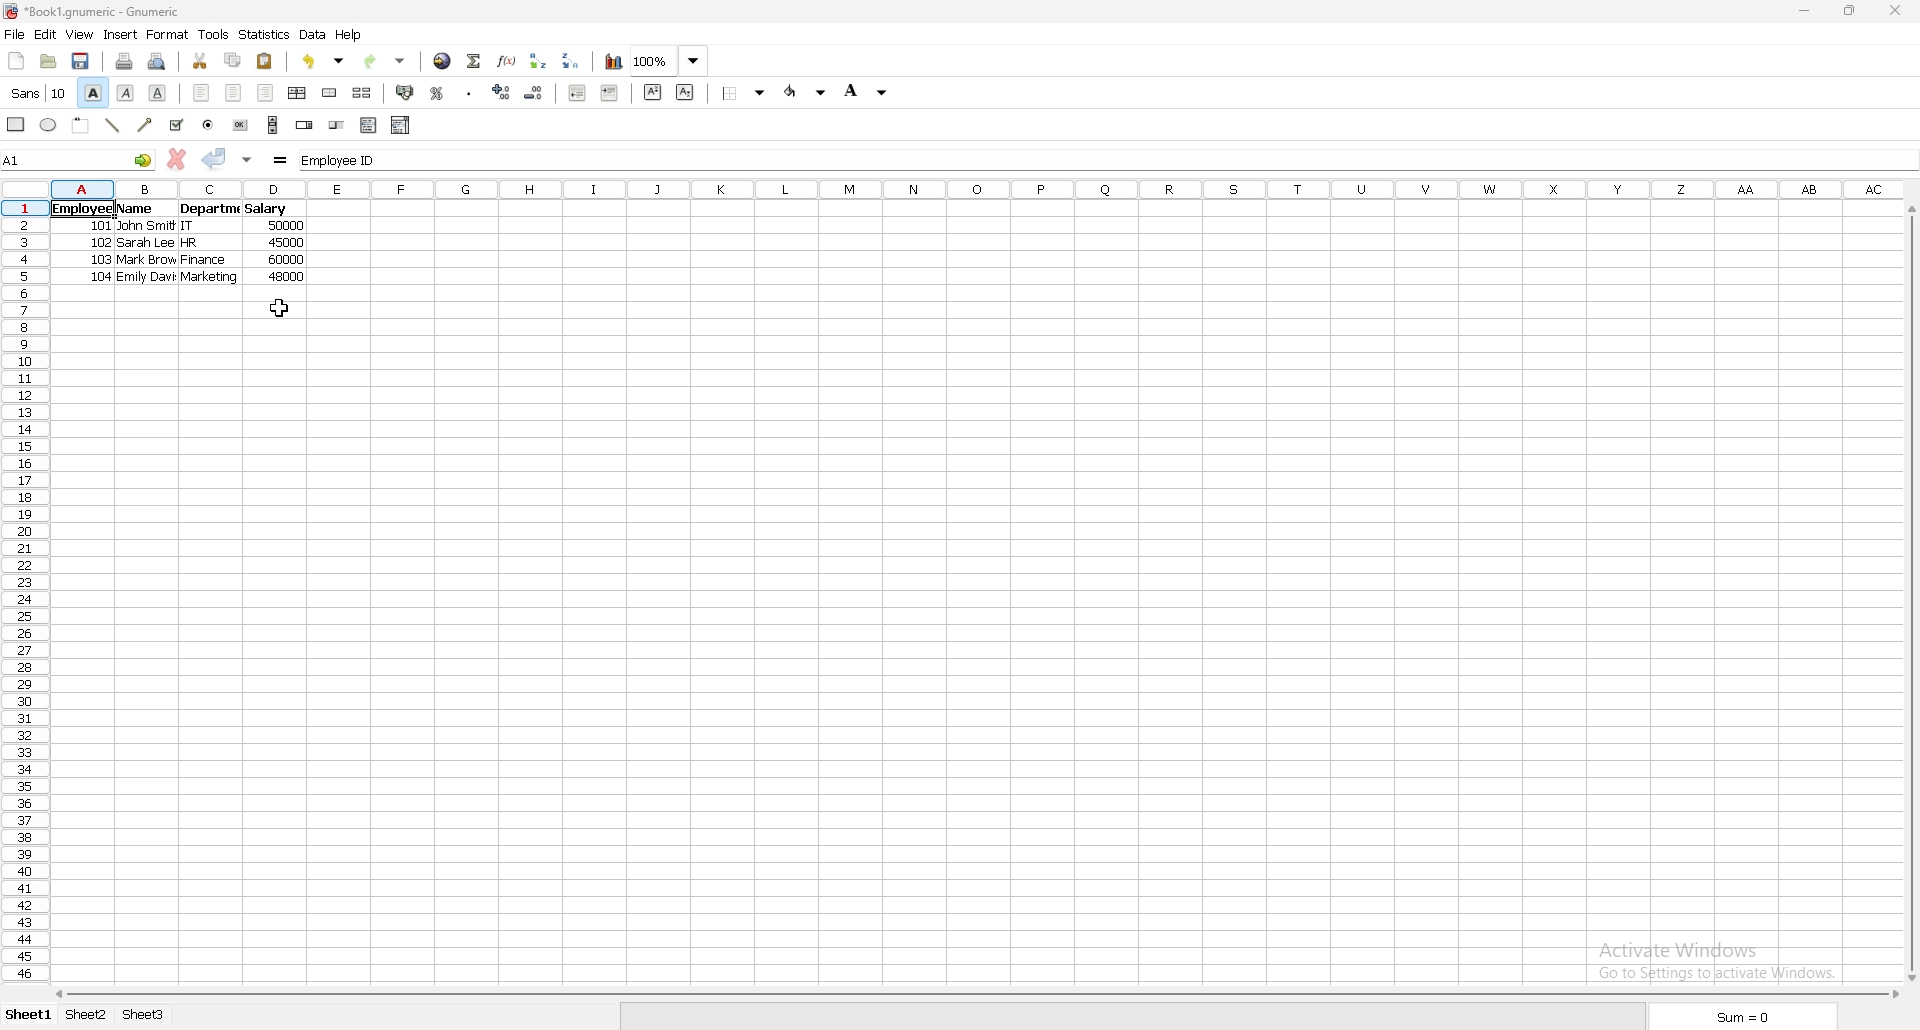  Describe the element at coordinates (1106, 160) in the screenshot. I see `Employee ID` at that location.